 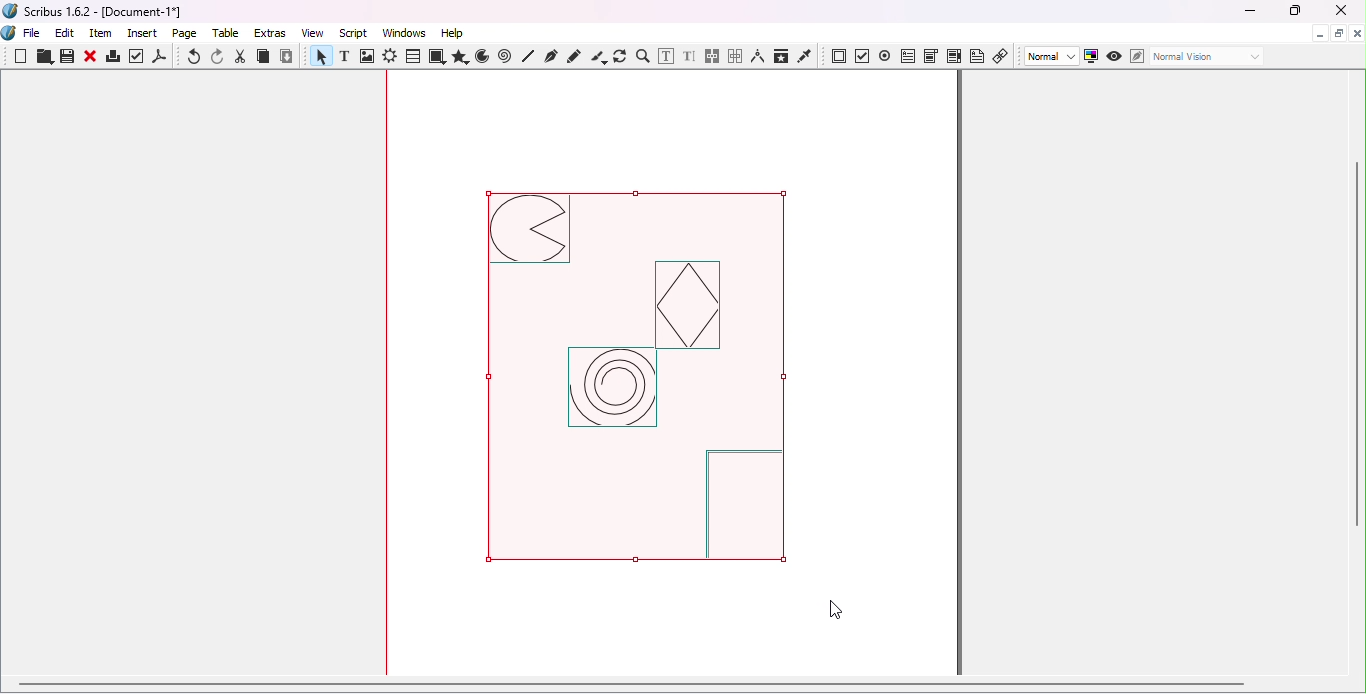 What do you see at coordinates (1338, 32) in the screenshot?
I see `Maximize` at bounding box center [1338, 32].